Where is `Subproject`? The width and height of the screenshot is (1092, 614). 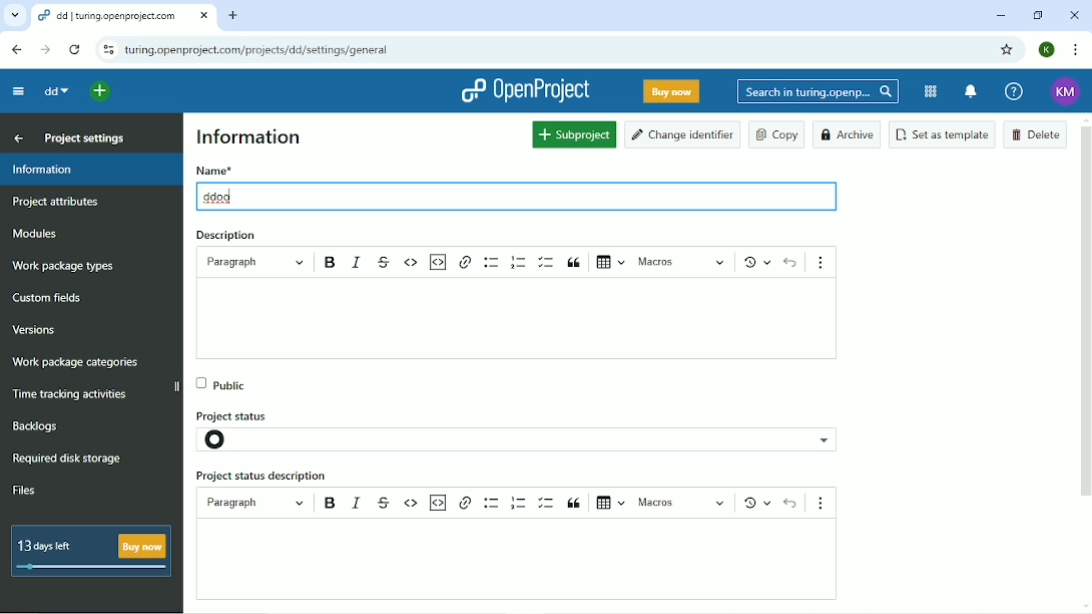 Subproject is located at coordinates (574, 134).